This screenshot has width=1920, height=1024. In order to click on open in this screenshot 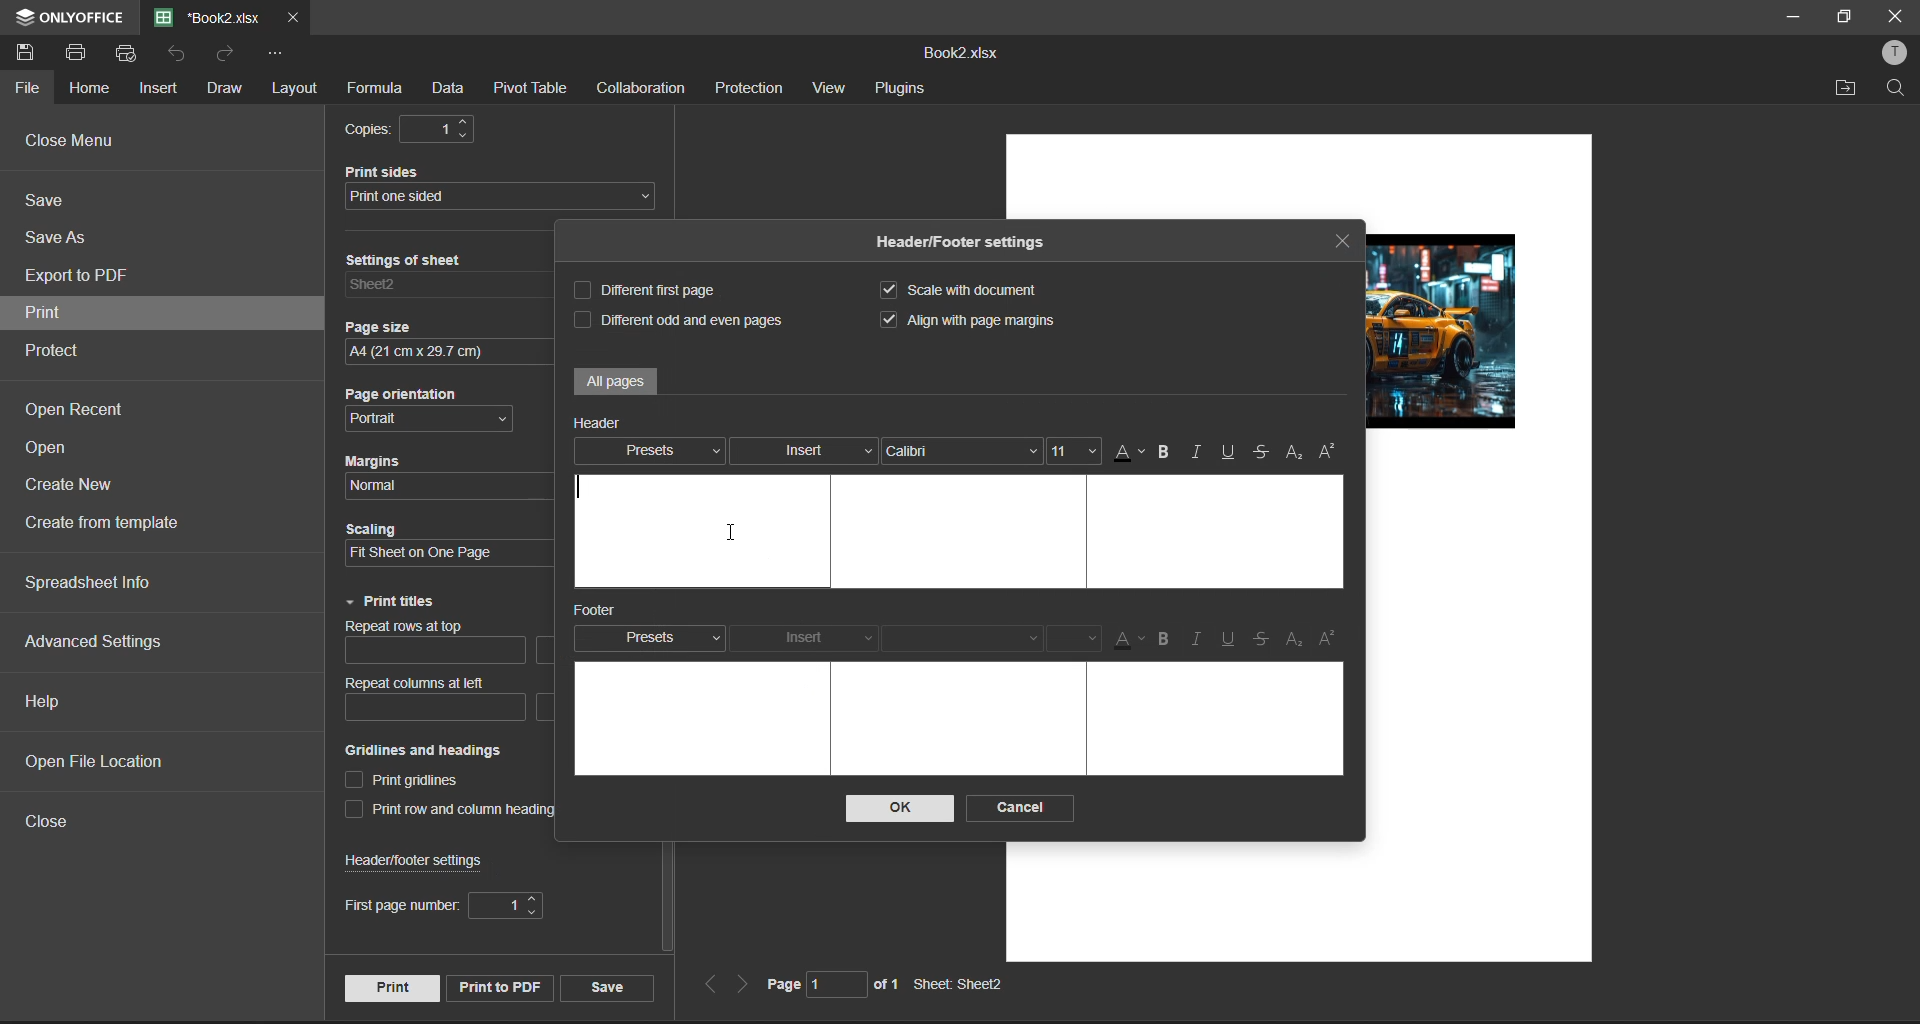, I will do `click(59, 450)`.